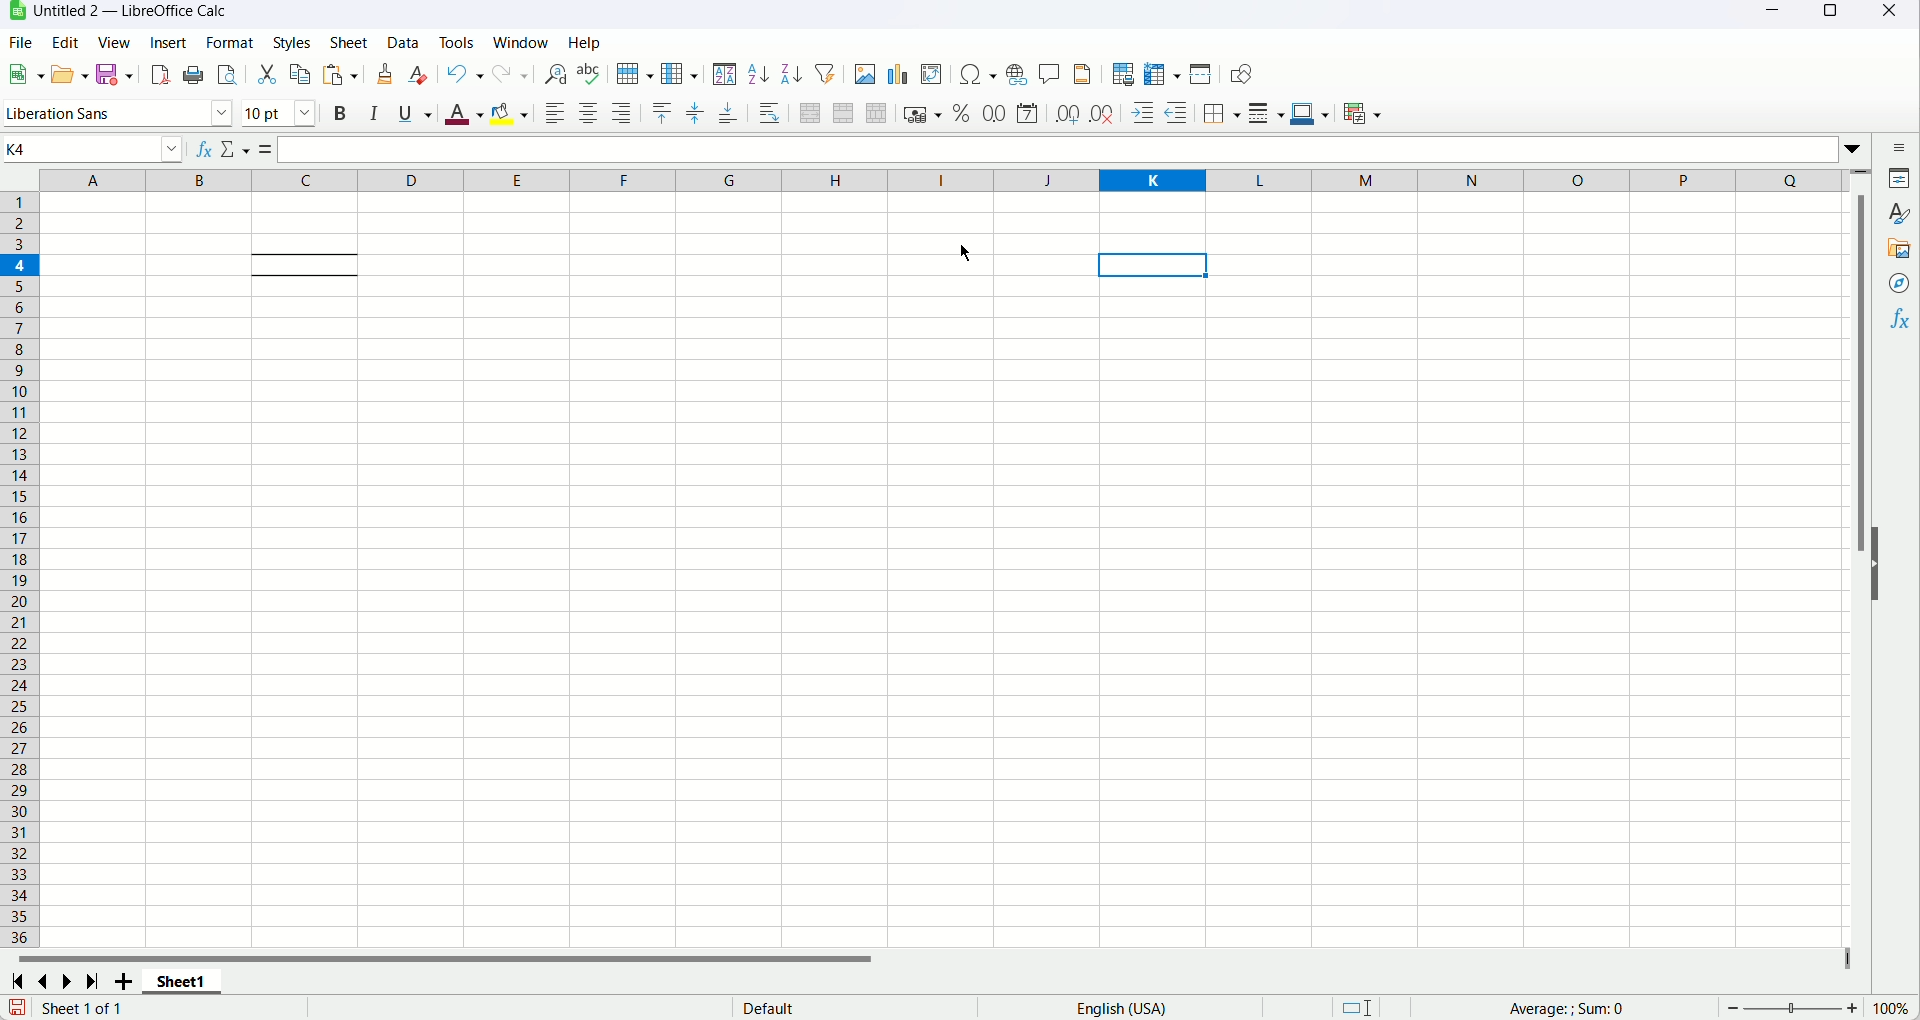 The width and height of the screenshot is (1920, 1020). Describe the element at coordinates (1121, 1007) in the screenshot. I see `Text language` at that location.